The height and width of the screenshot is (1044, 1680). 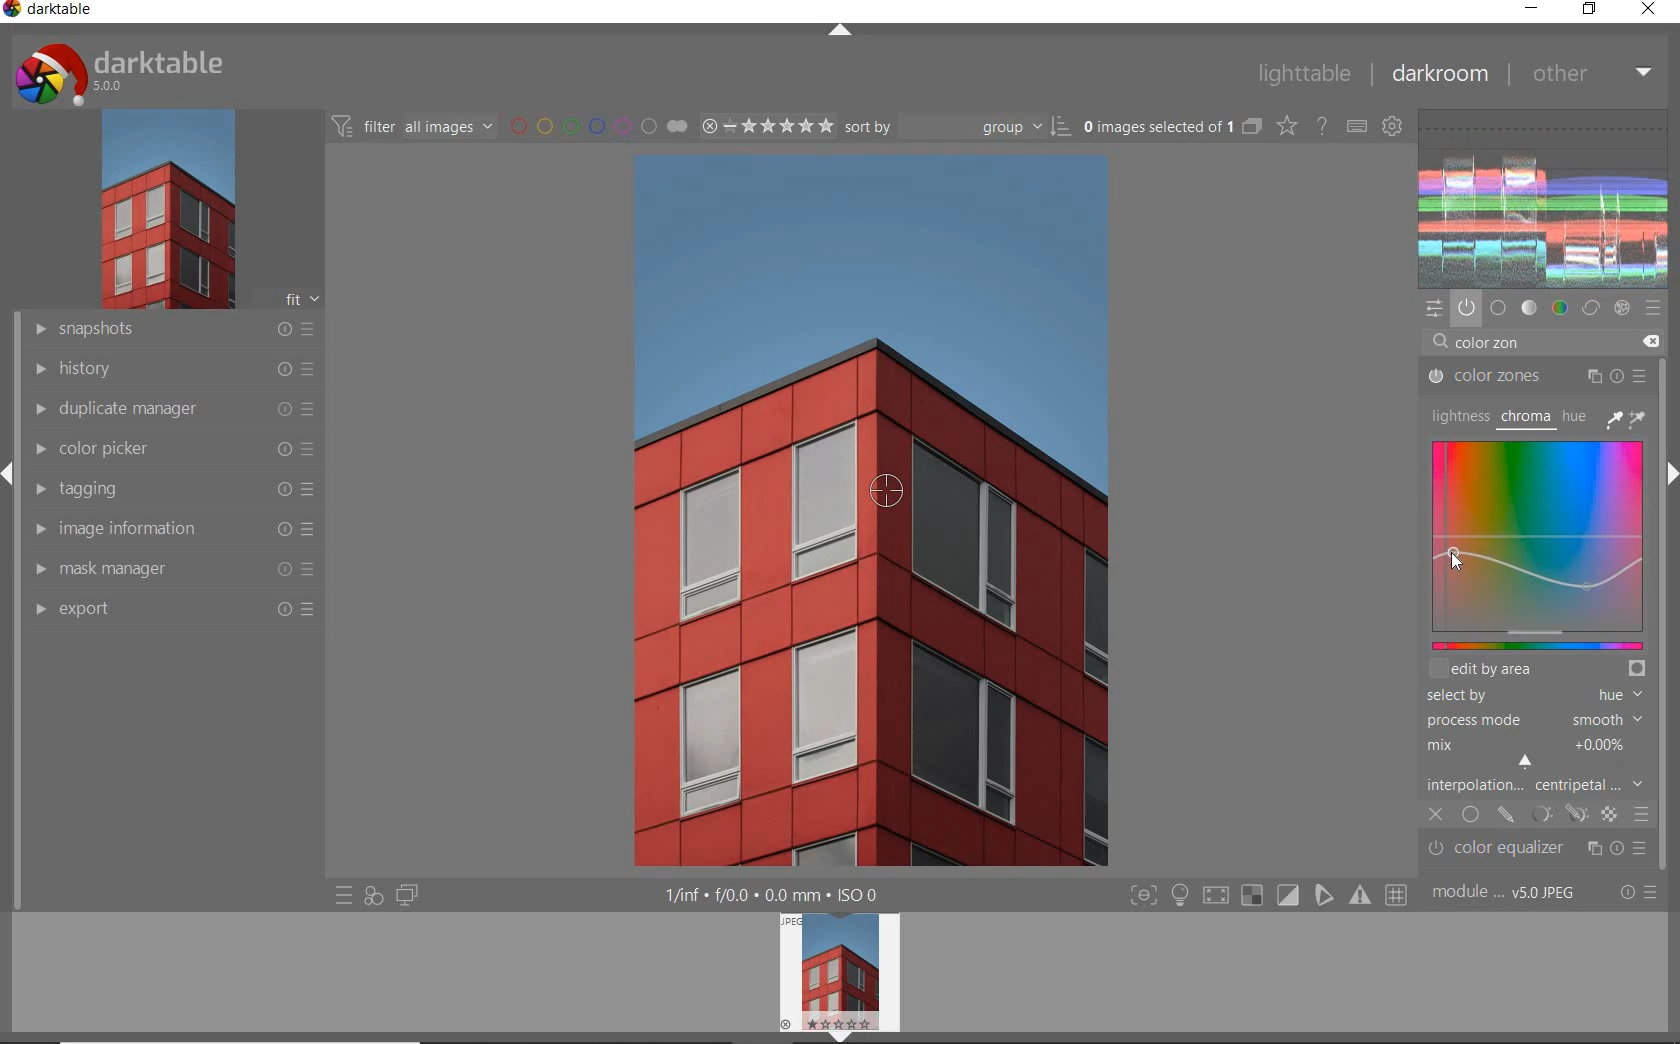 I want to click on DELETE, so click(x=1650, y=340).